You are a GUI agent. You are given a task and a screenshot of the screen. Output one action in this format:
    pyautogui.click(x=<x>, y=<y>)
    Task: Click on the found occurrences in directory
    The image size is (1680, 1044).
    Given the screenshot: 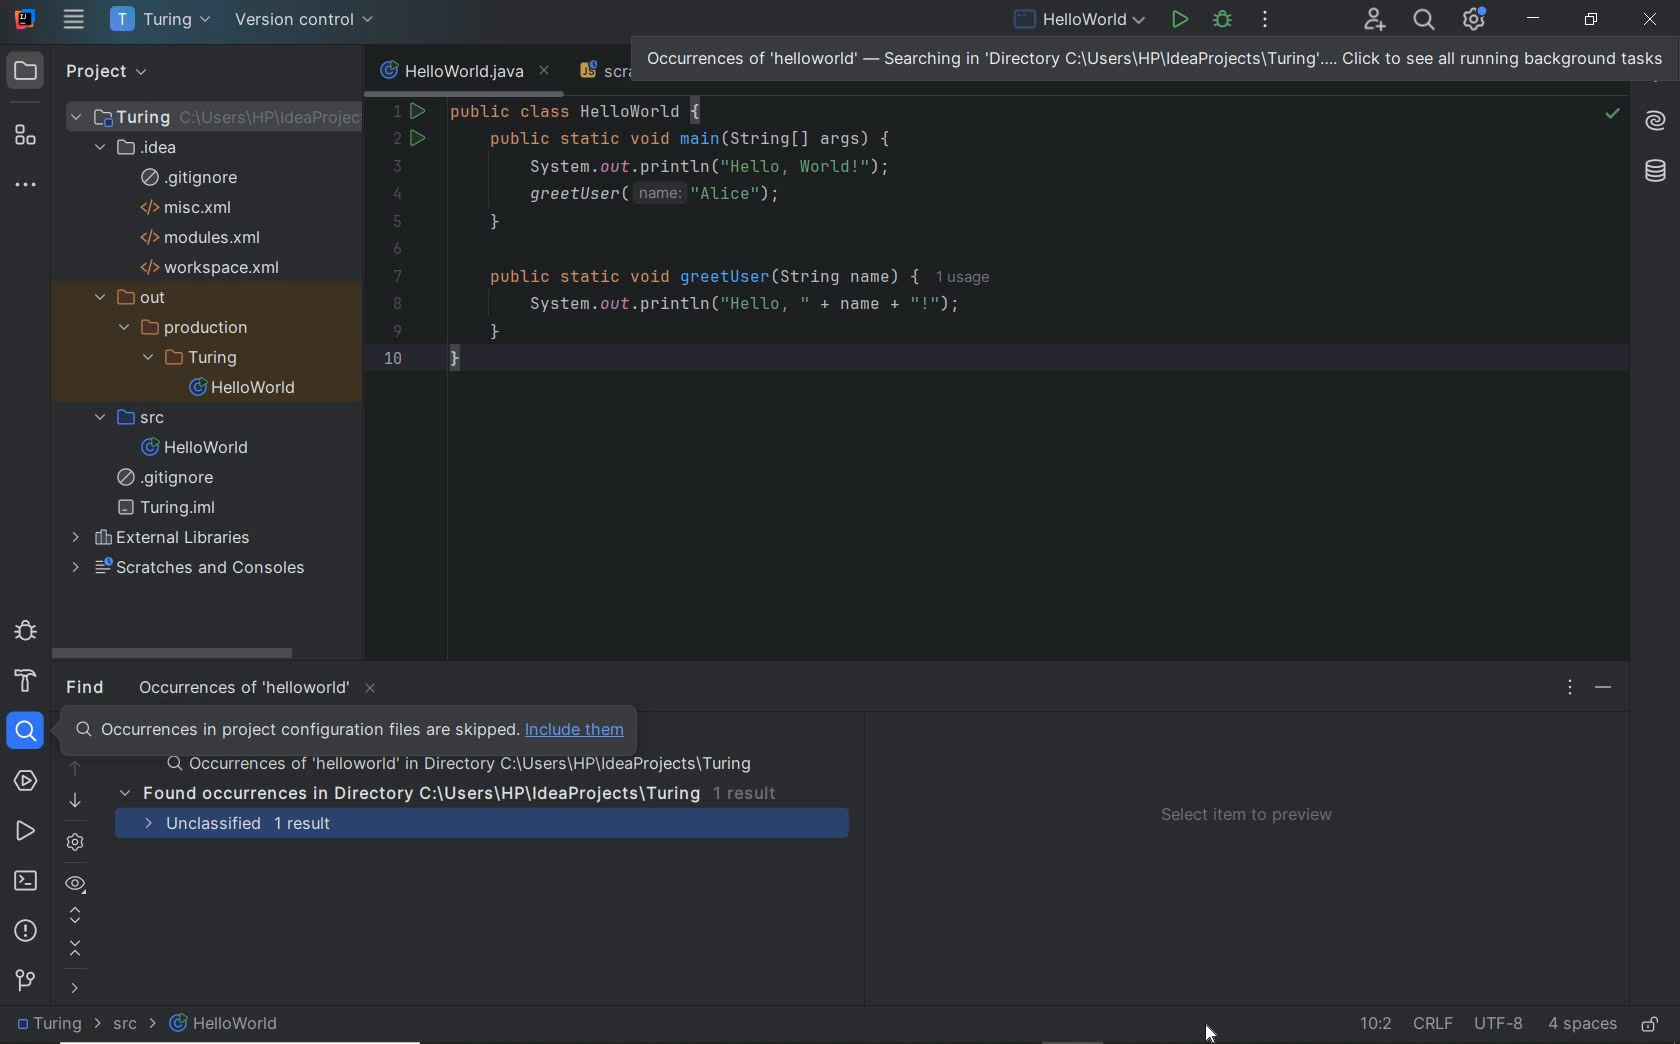 What is the action you would take?
    pyautogui.click(x=446, y=793)
    